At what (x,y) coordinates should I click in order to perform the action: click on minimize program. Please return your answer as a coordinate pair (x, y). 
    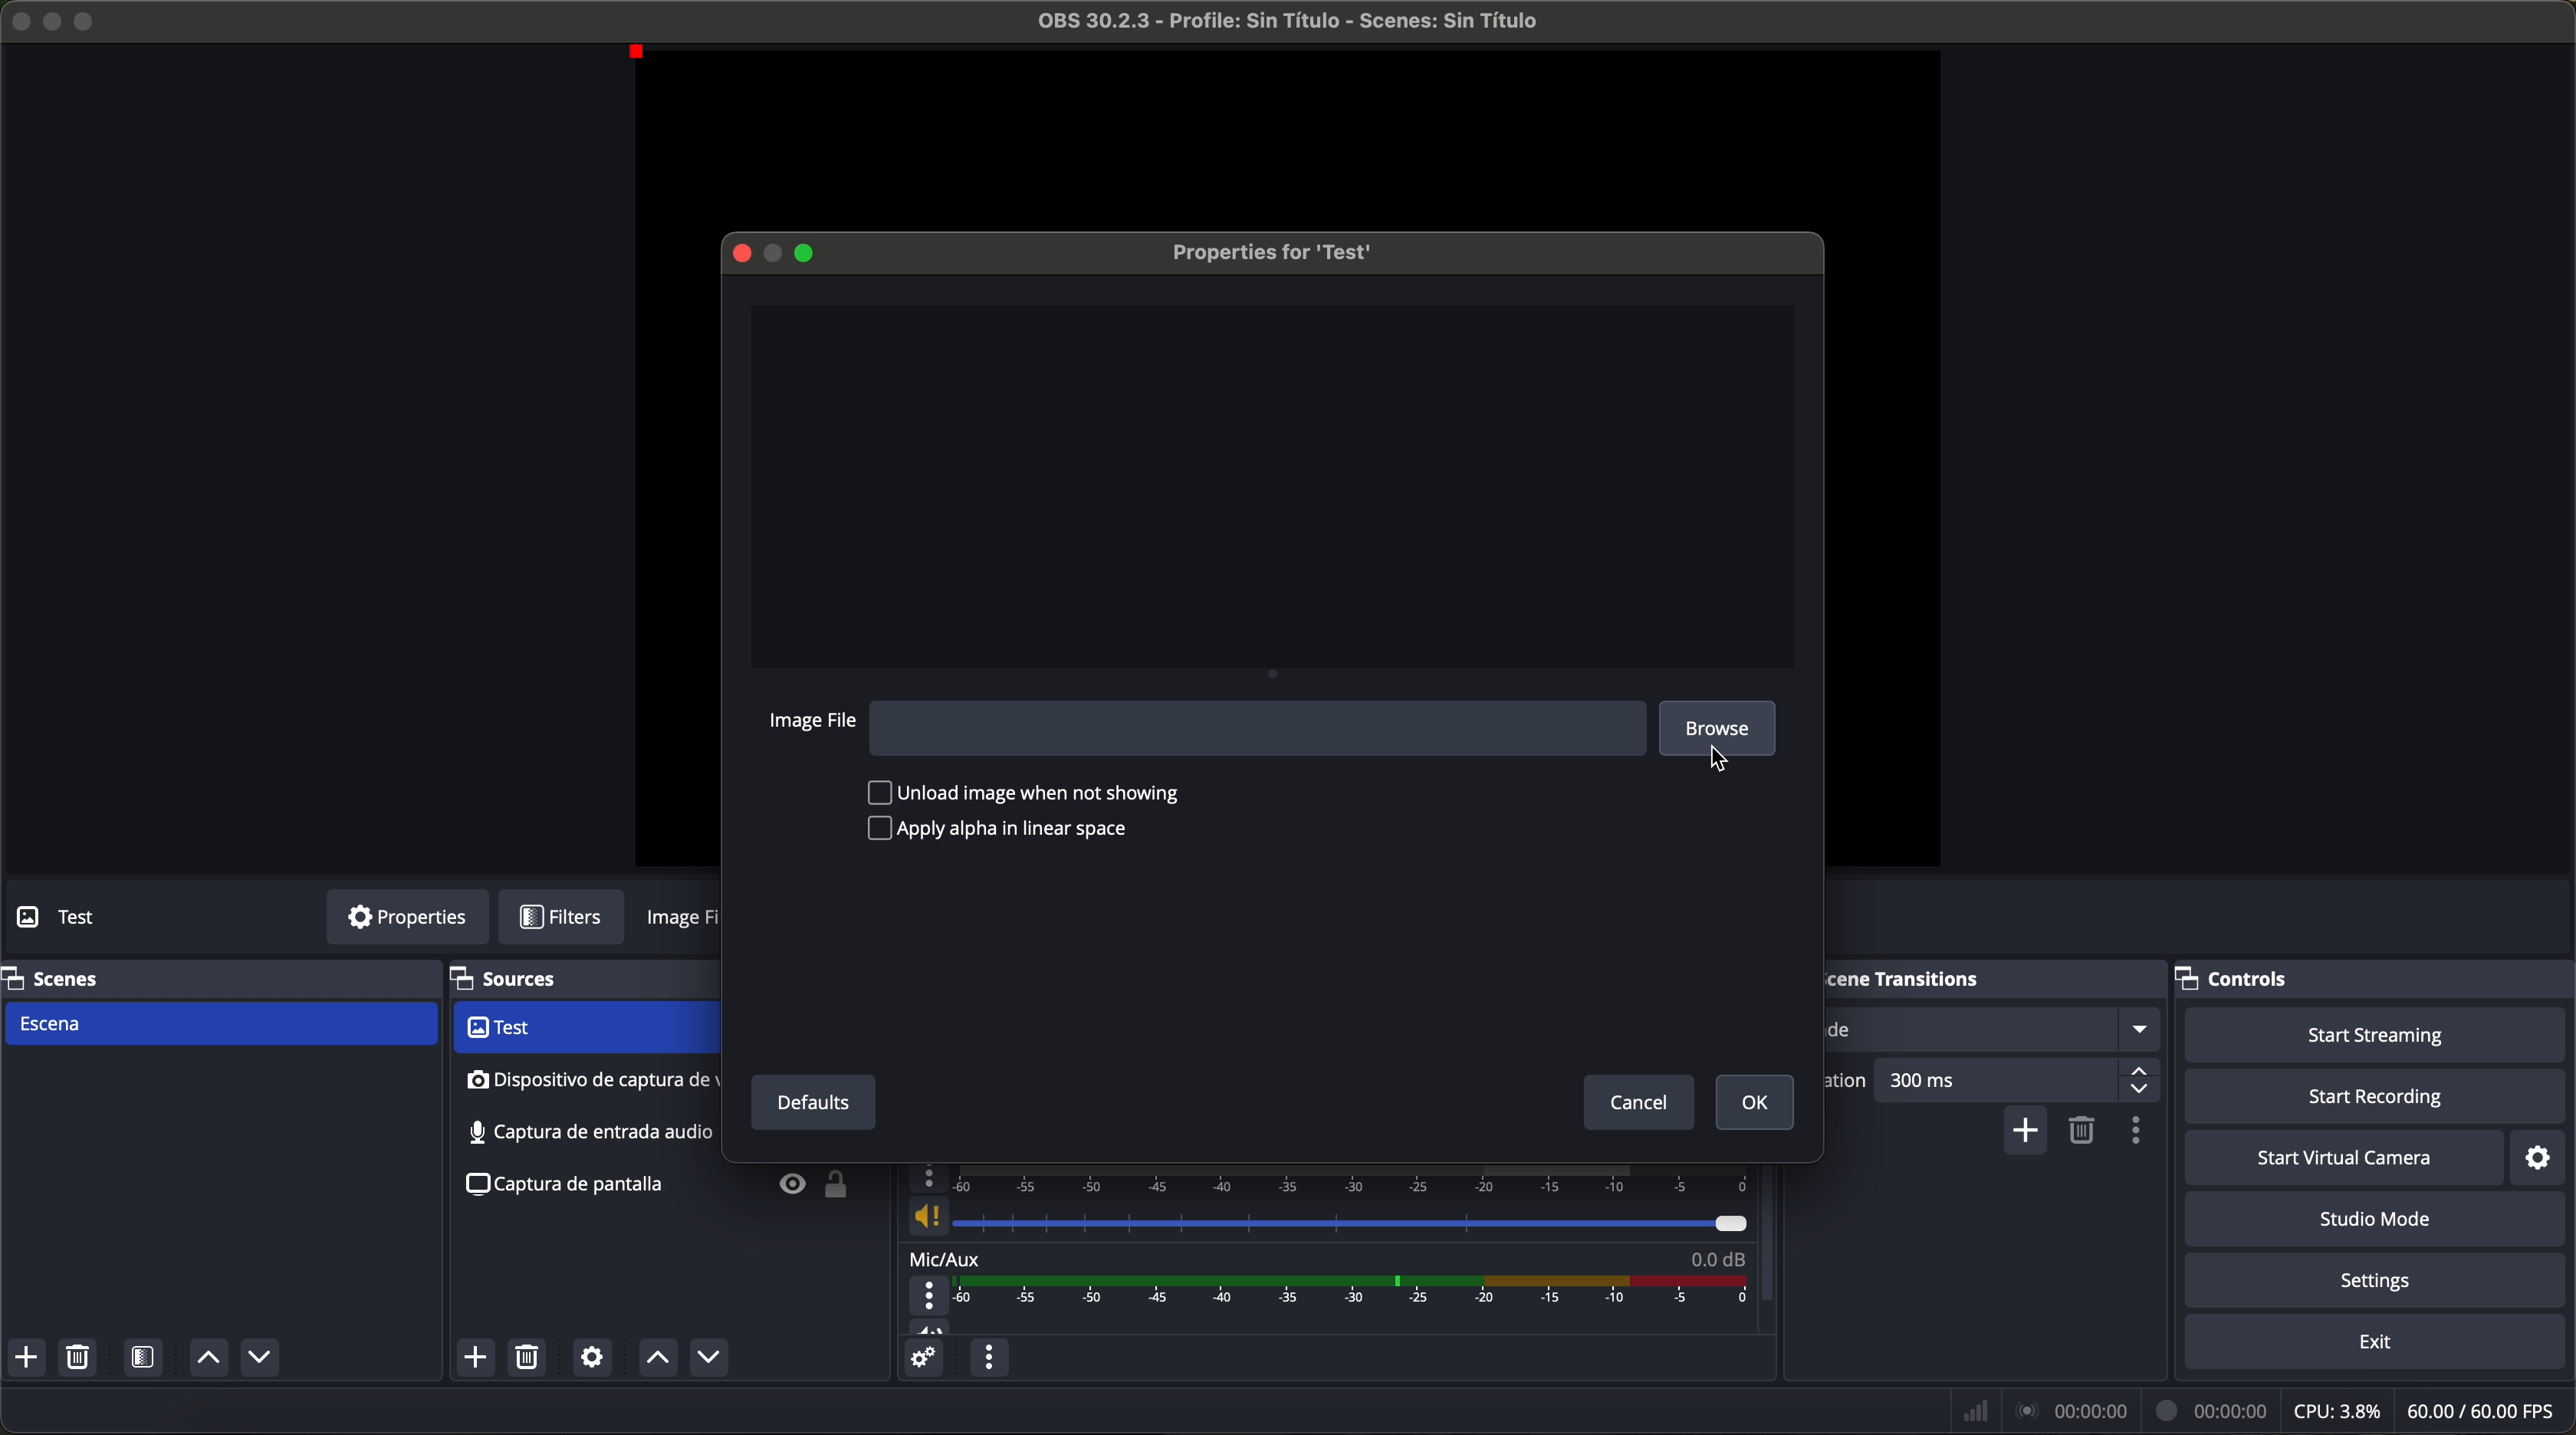
    Looking at the image, I should click on (53, 21).